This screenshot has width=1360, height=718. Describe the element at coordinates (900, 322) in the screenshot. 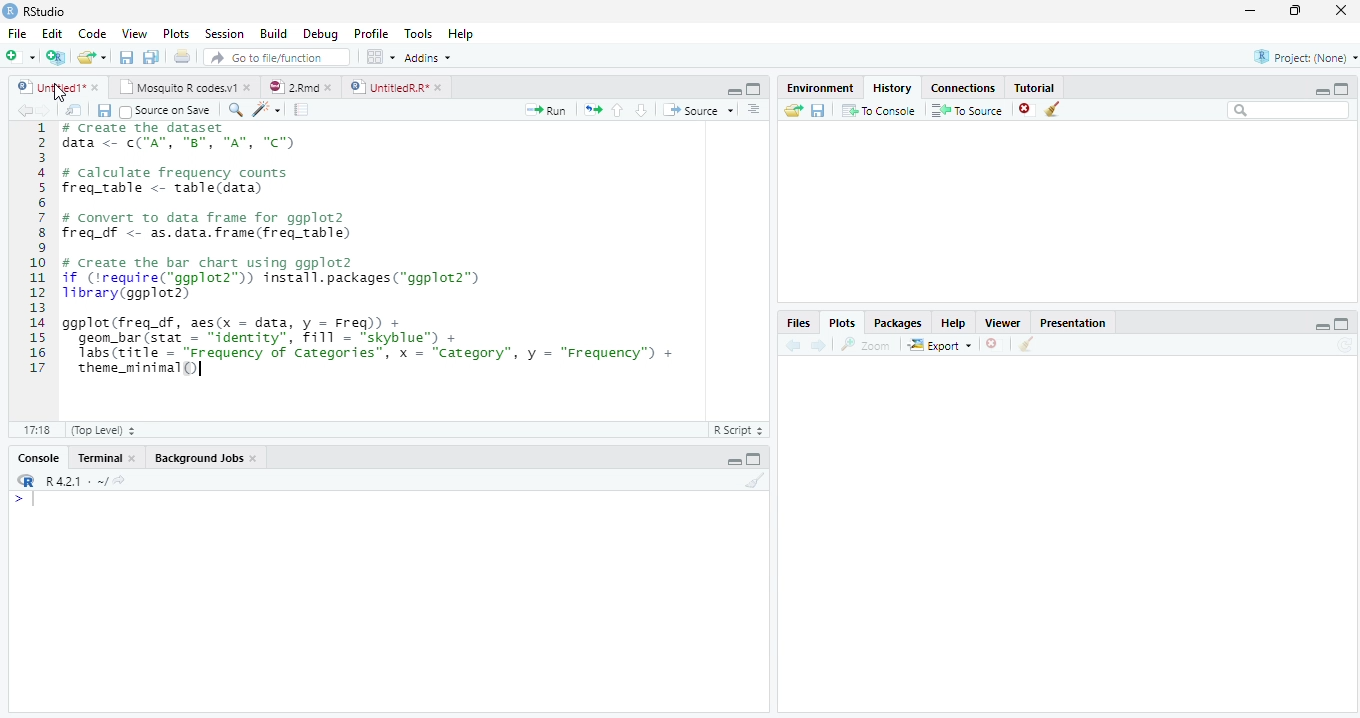

I see `Packages` at that location.